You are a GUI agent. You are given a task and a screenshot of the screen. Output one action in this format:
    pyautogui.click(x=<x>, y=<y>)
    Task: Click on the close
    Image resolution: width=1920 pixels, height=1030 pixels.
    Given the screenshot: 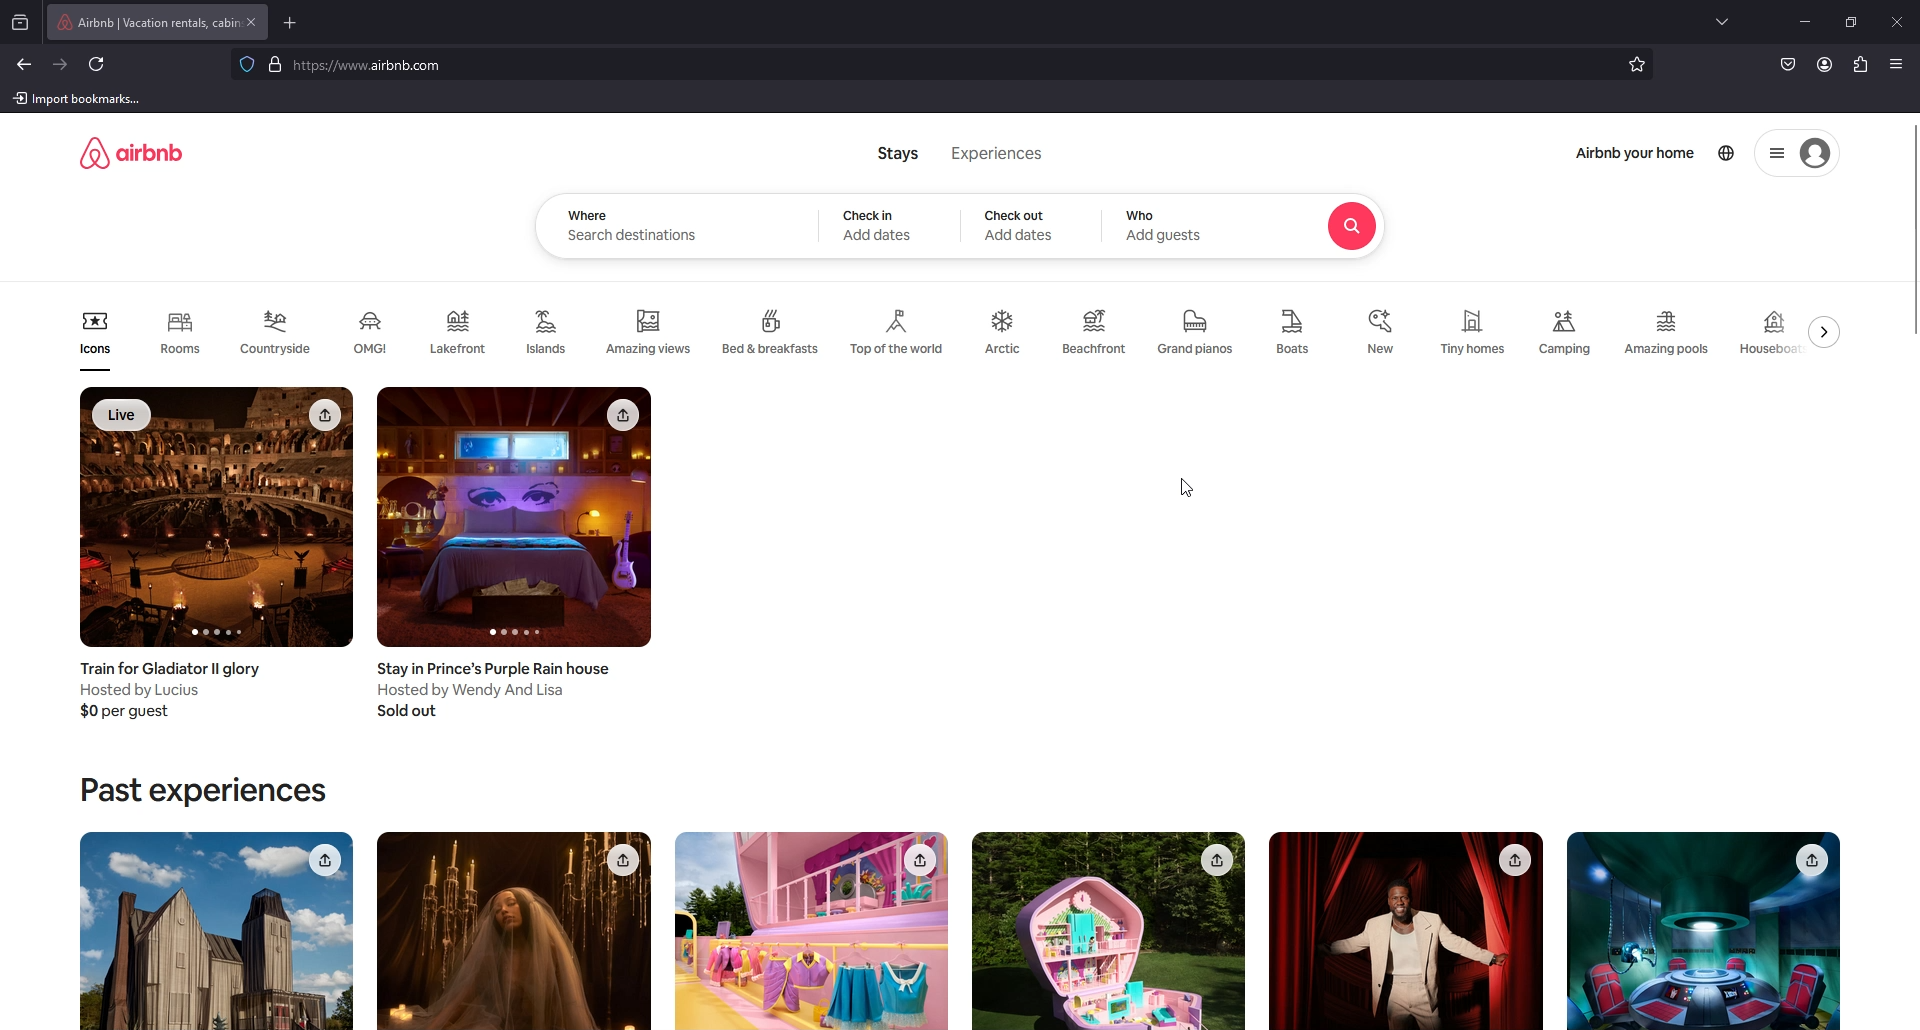 What is the action you would take?
    pyautogui.click(x=1895, y=23)
    